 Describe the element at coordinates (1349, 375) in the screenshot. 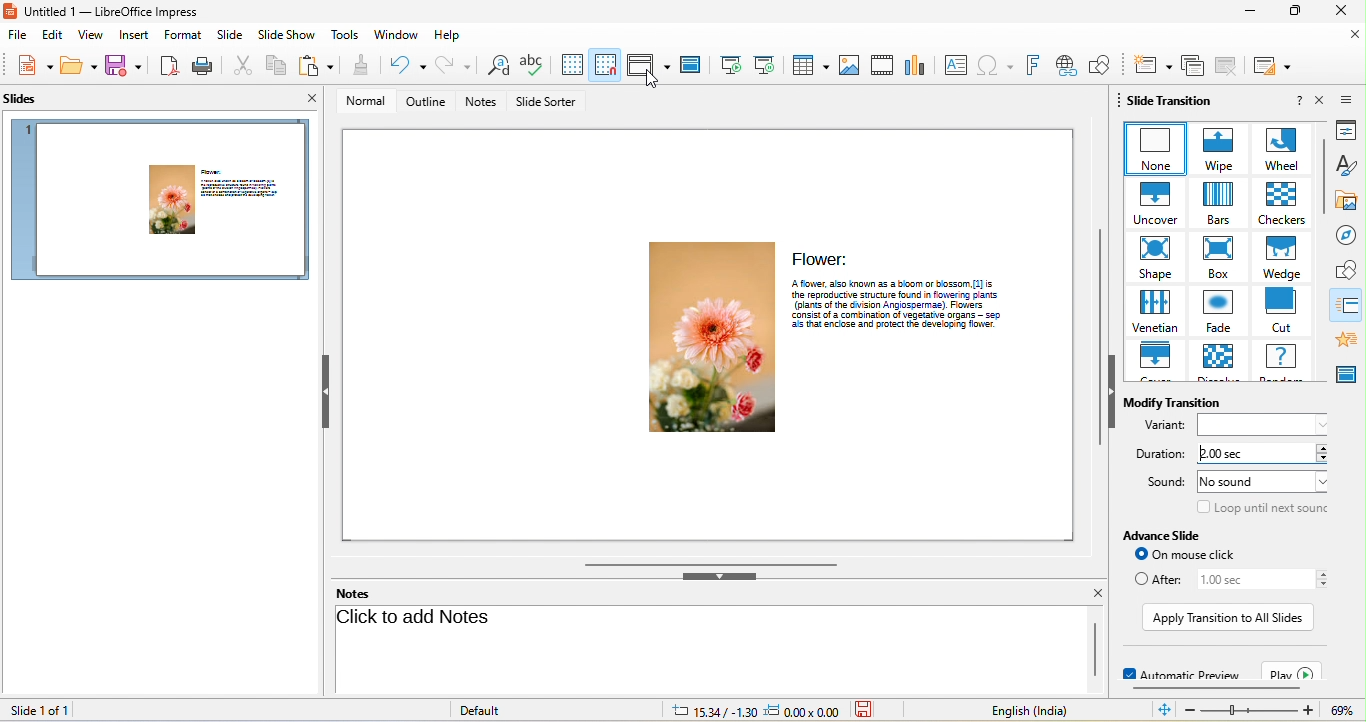

I see `master slide` at that location.